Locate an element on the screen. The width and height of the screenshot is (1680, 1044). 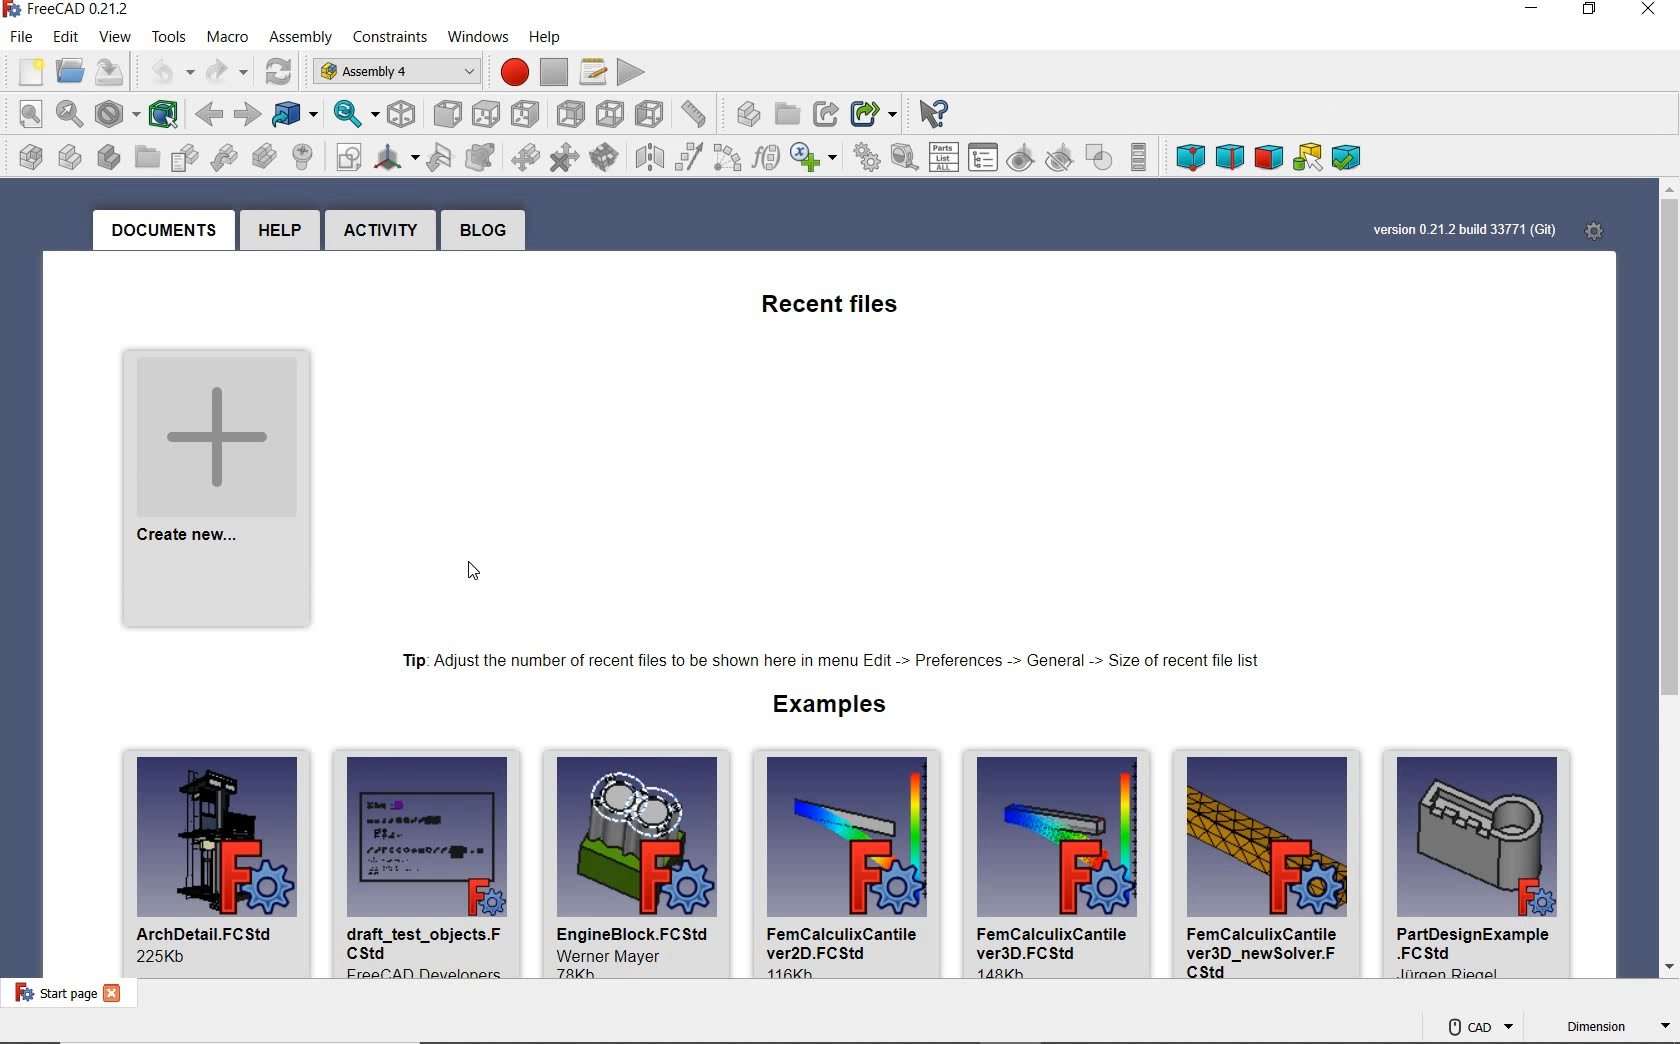
new group is located at coordinates (144, 155).